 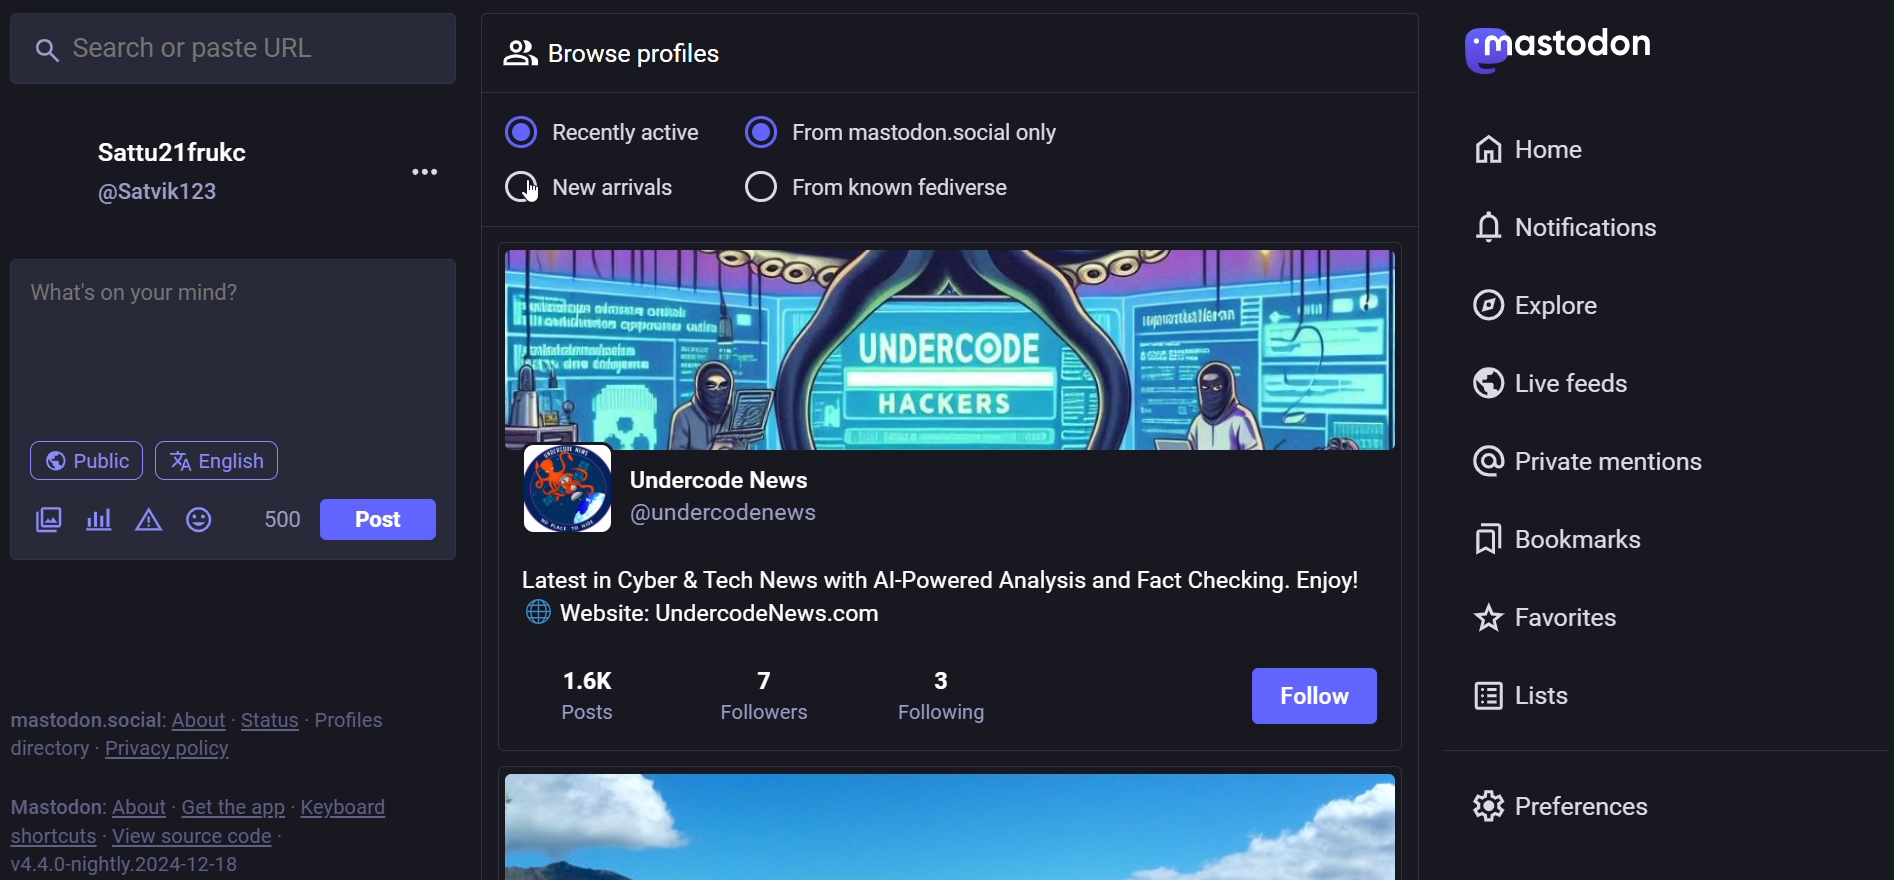 What do you see at coordinates (426, 171) in the screenshot?
I see `more` at bounding box center [426, 171].